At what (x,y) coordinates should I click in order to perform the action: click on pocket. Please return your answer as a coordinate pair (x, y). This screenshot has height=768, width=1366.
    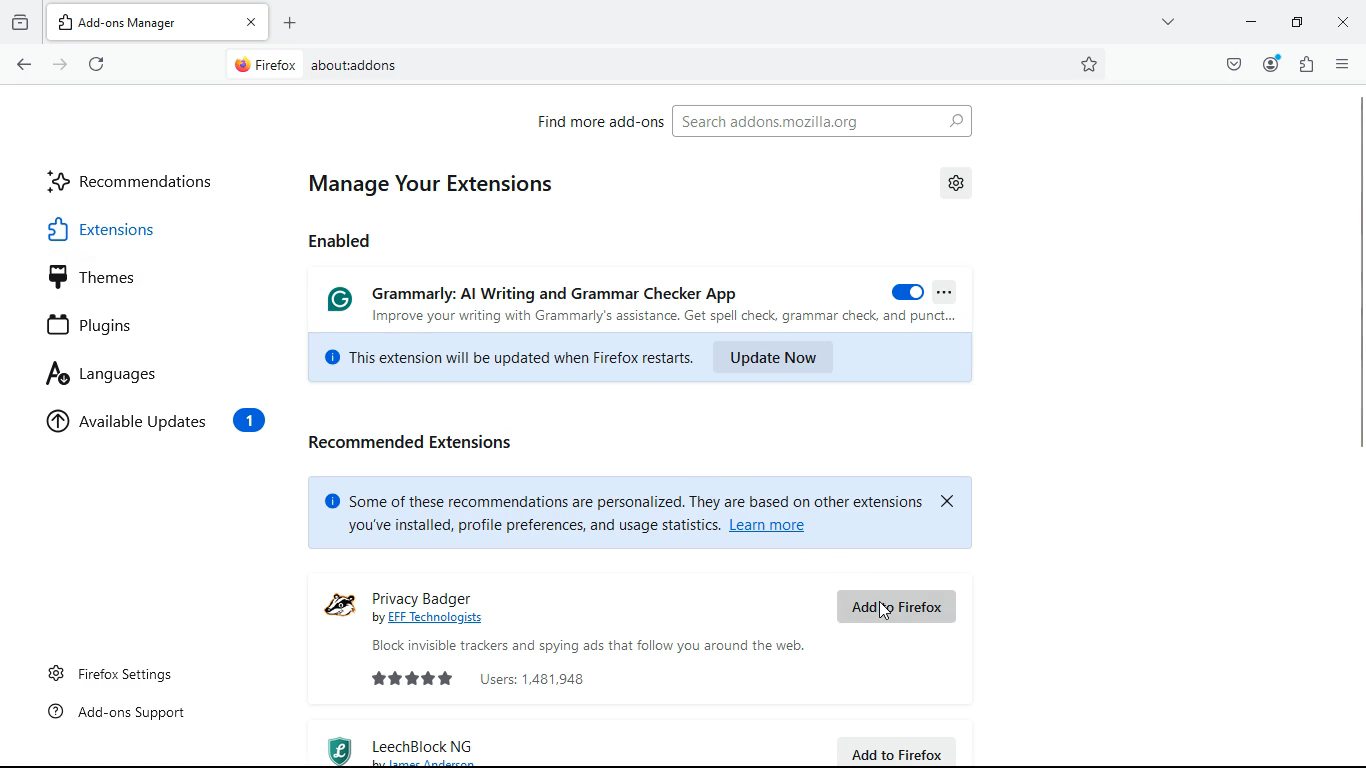
    Looking at the image, I should click on (1228, 65).